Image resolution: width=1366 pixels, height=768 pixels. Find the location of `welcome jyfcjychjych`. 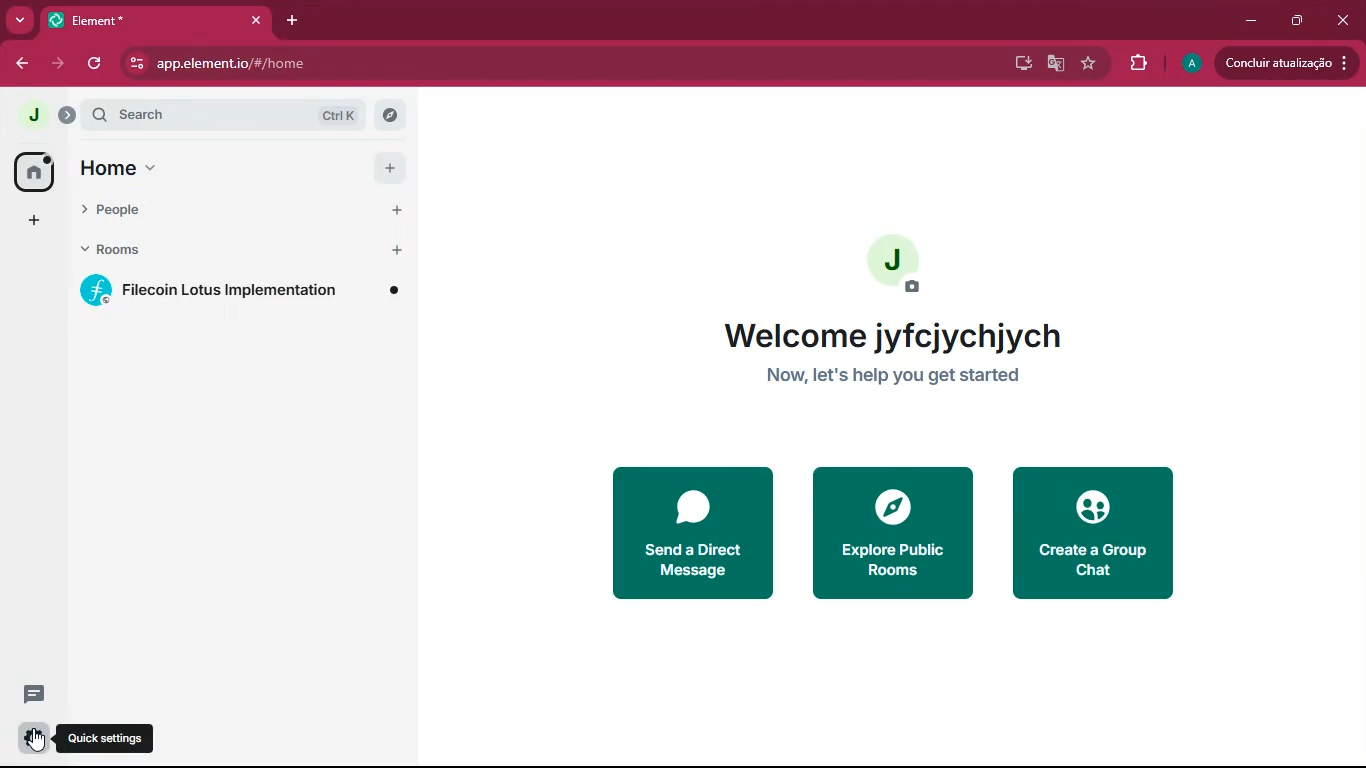

welcome jyfcjychjych is located at coordinates (885, 335).